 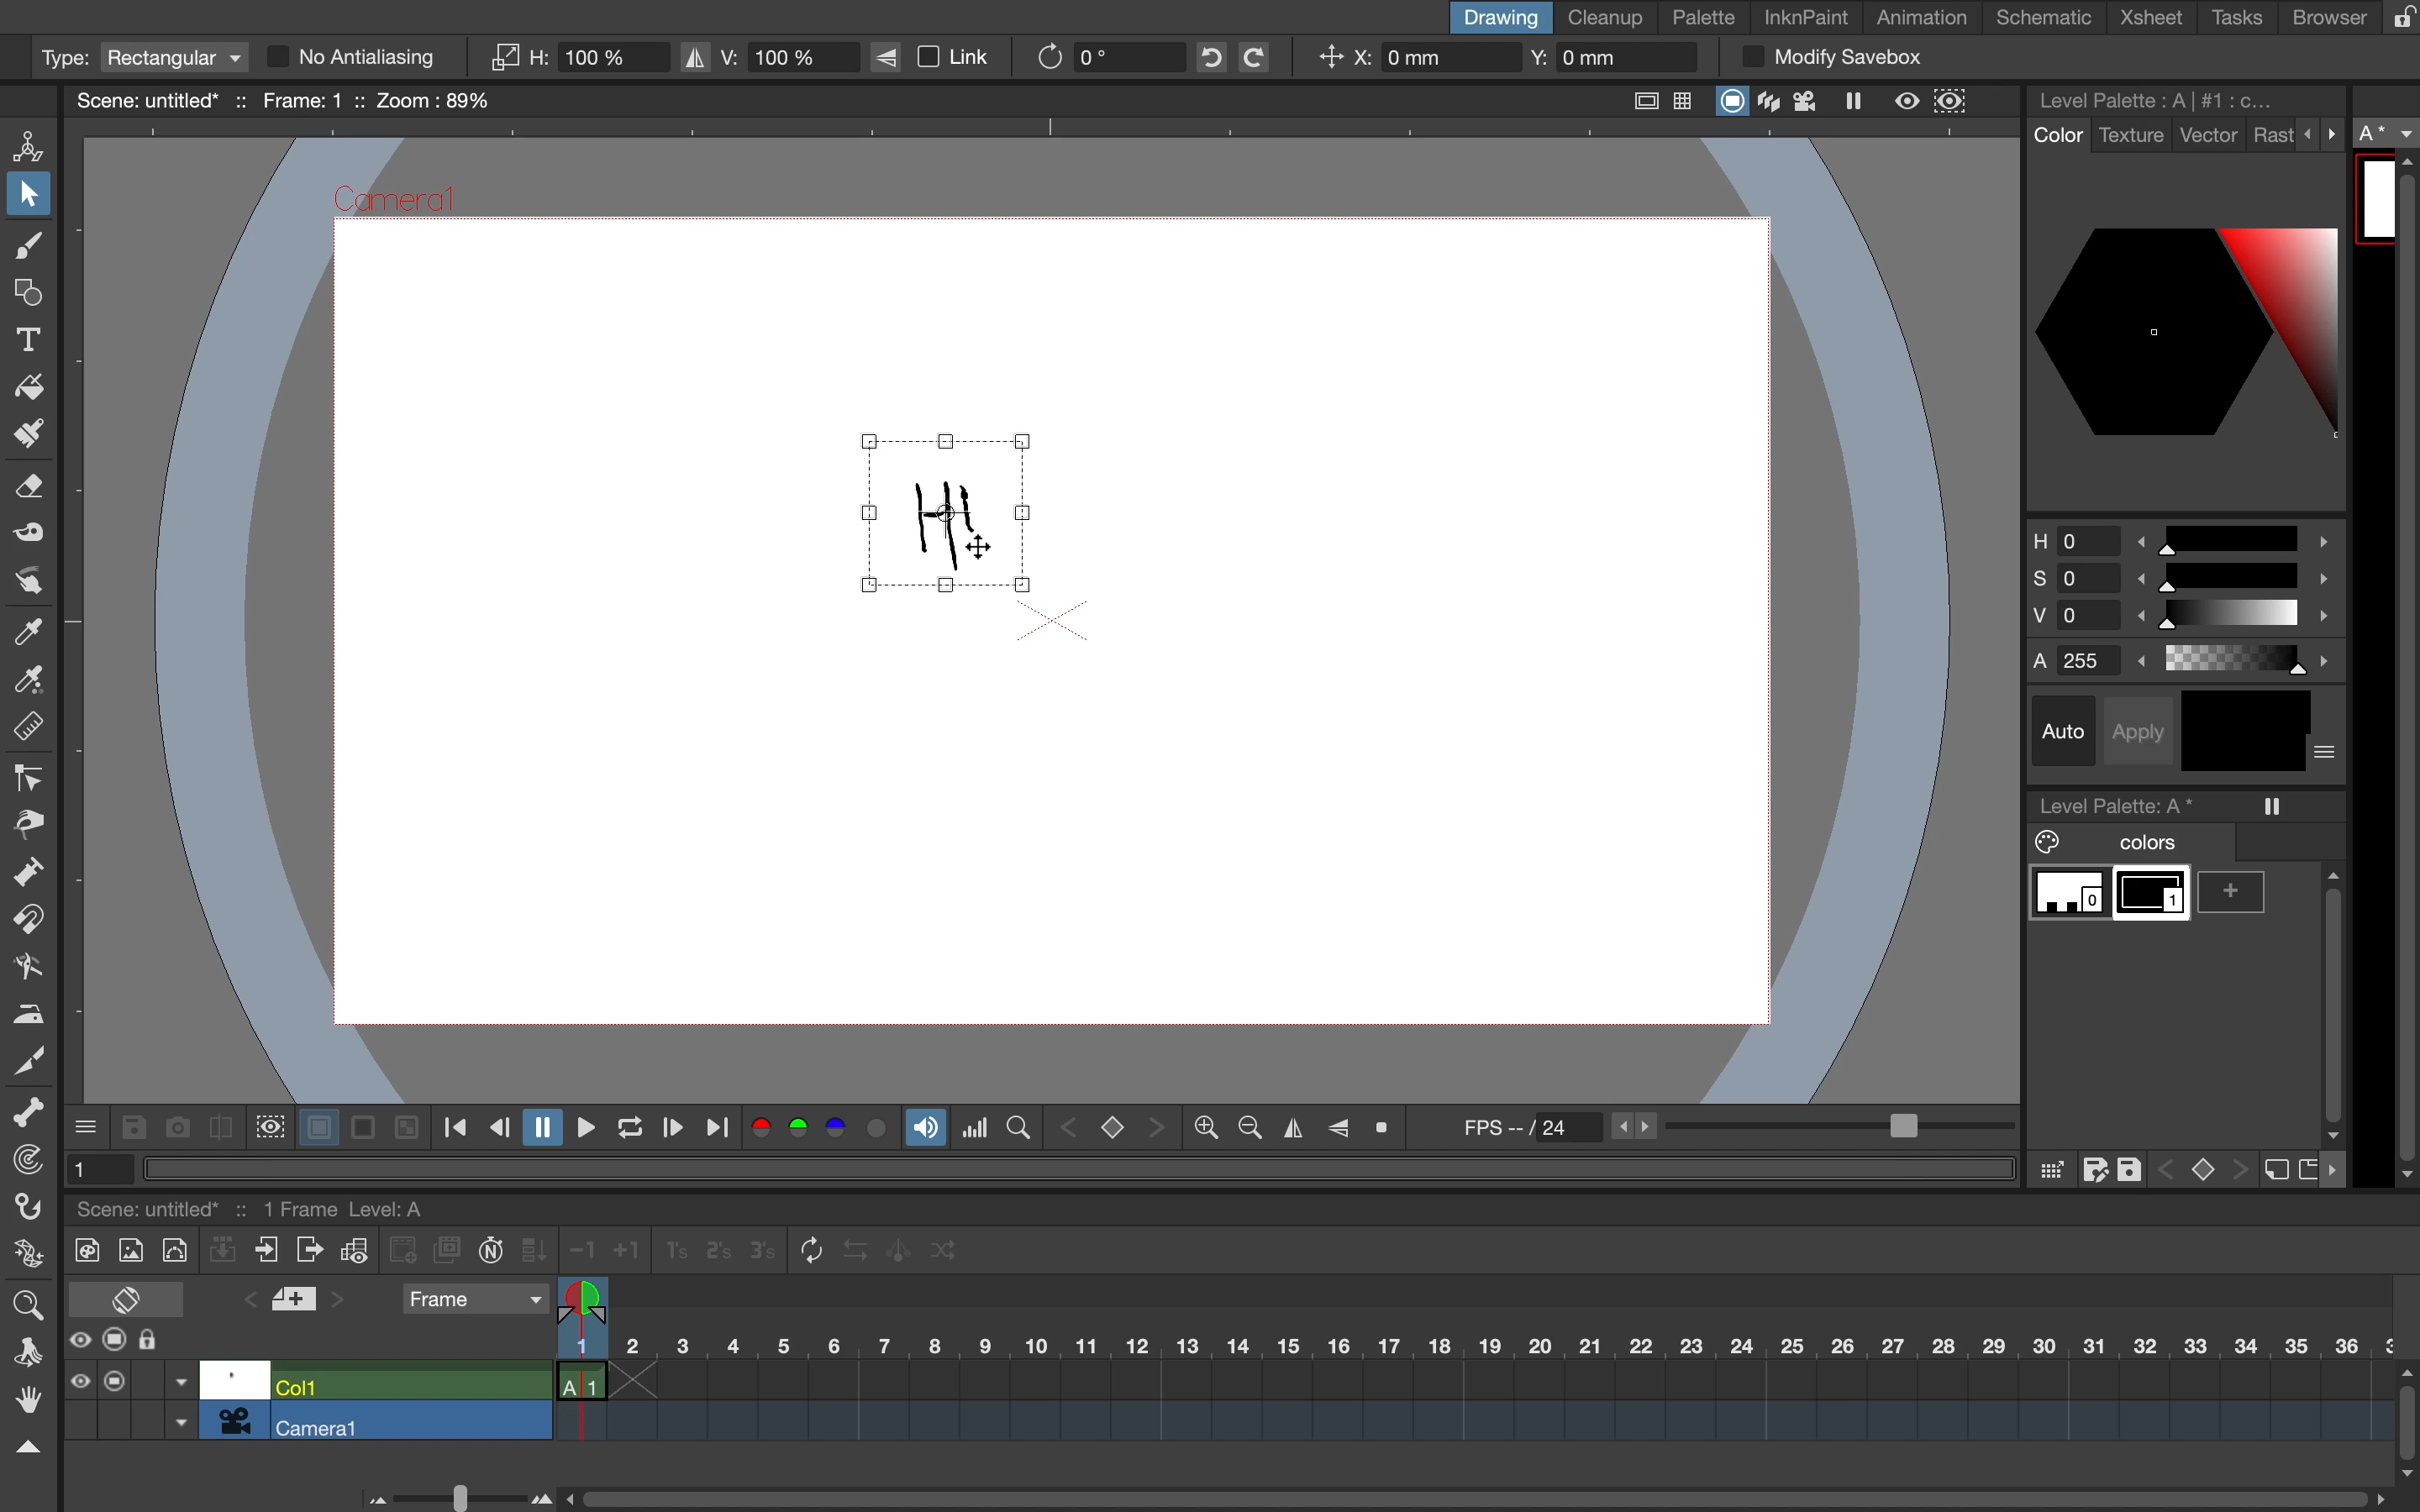 What do you see at coordinates (1389, 1129) in the screenshot?
I see `reset view` at bounding box center [1389, 1129].